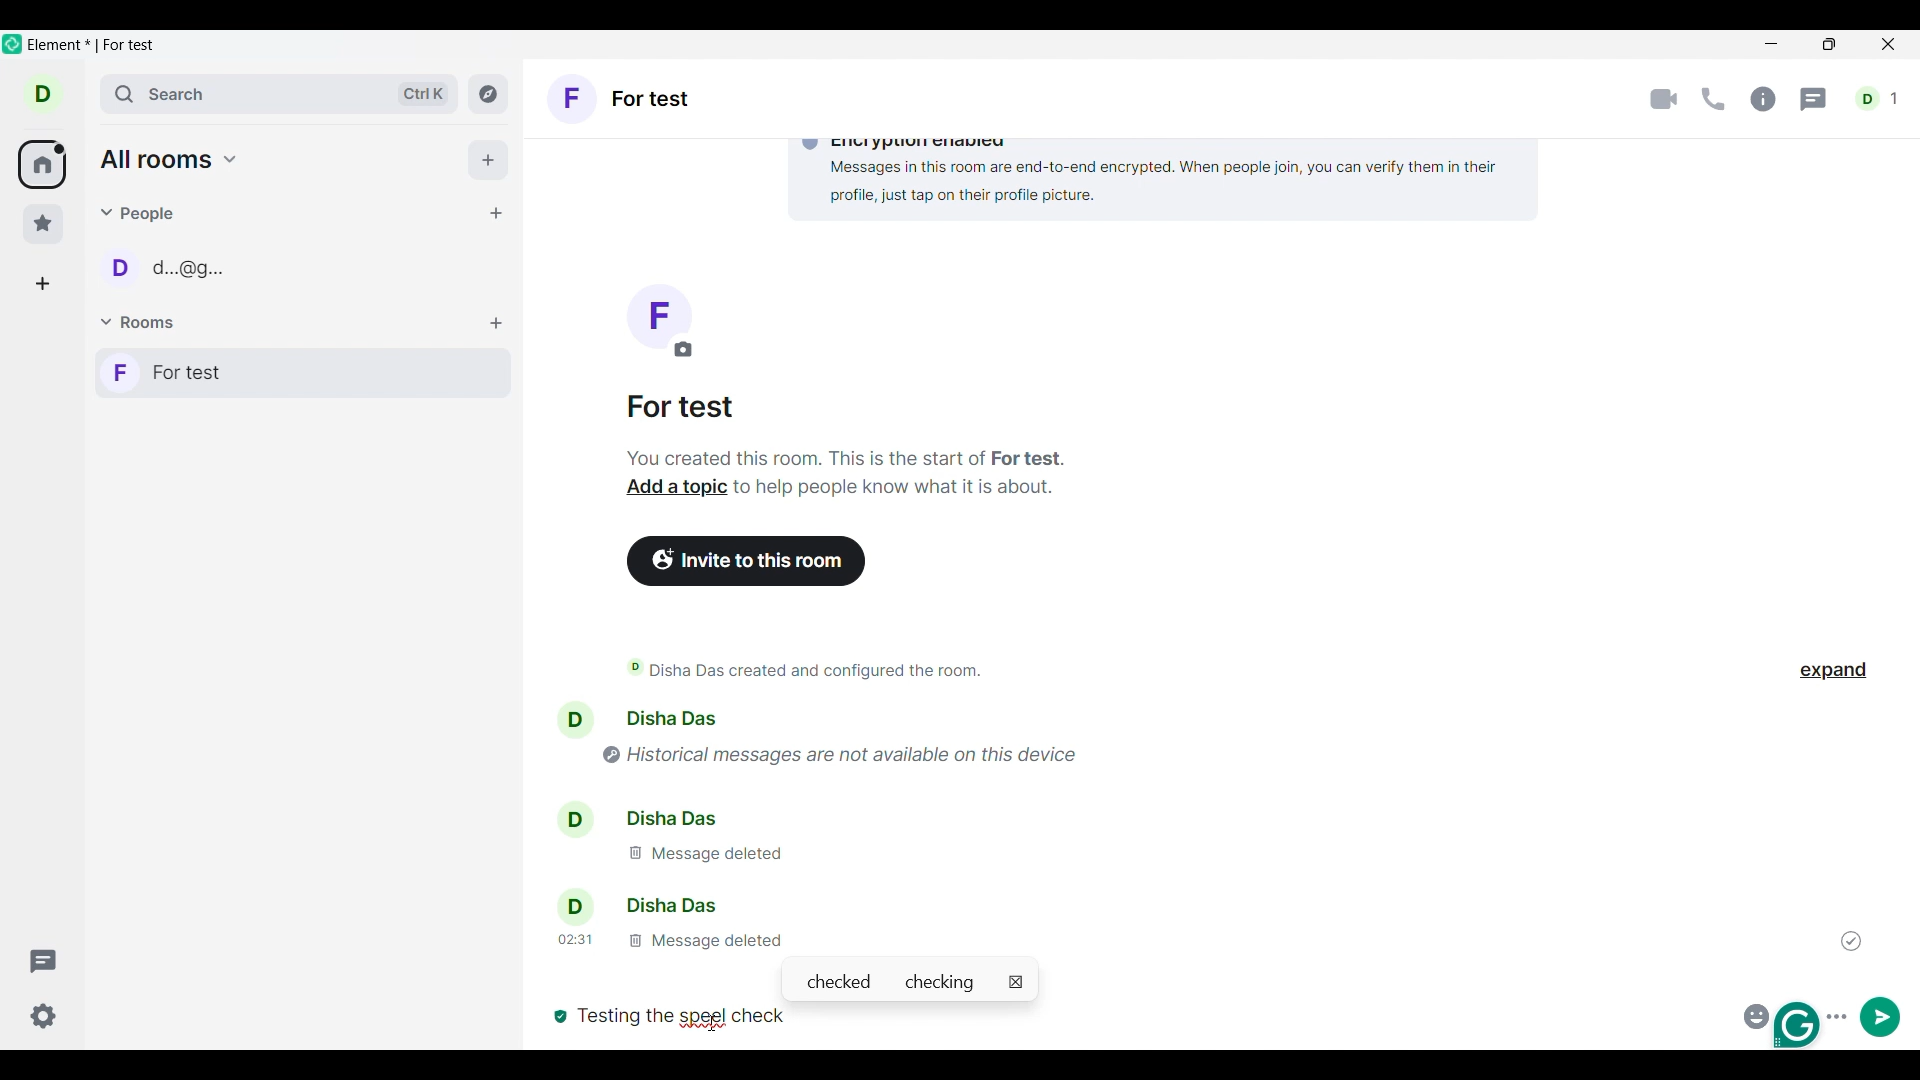 The width and height of the screenshot is (1920, 1080). Describe the element at coordinates (1881, 1016) in the screenshot. I see `Send typed message` at that location.